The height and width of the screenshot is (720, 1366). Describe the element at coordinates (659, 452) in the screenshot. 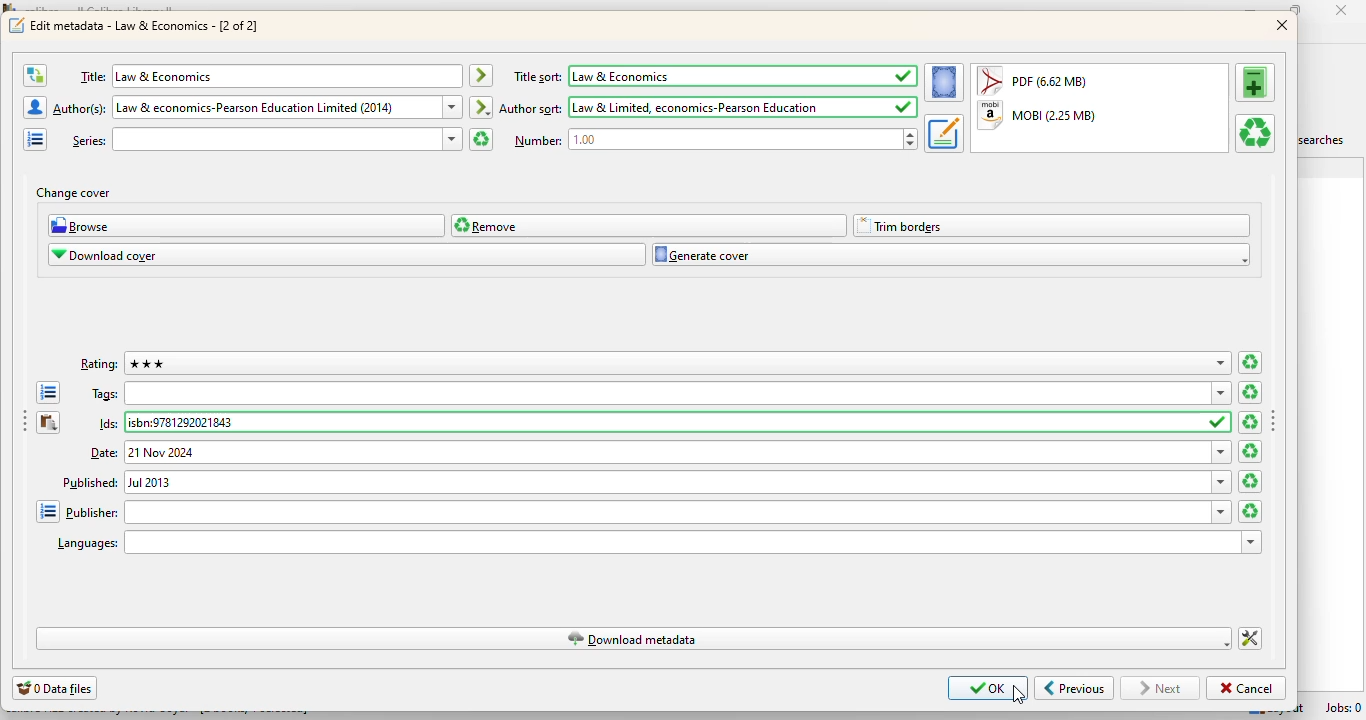

I see `date: ` at that location.